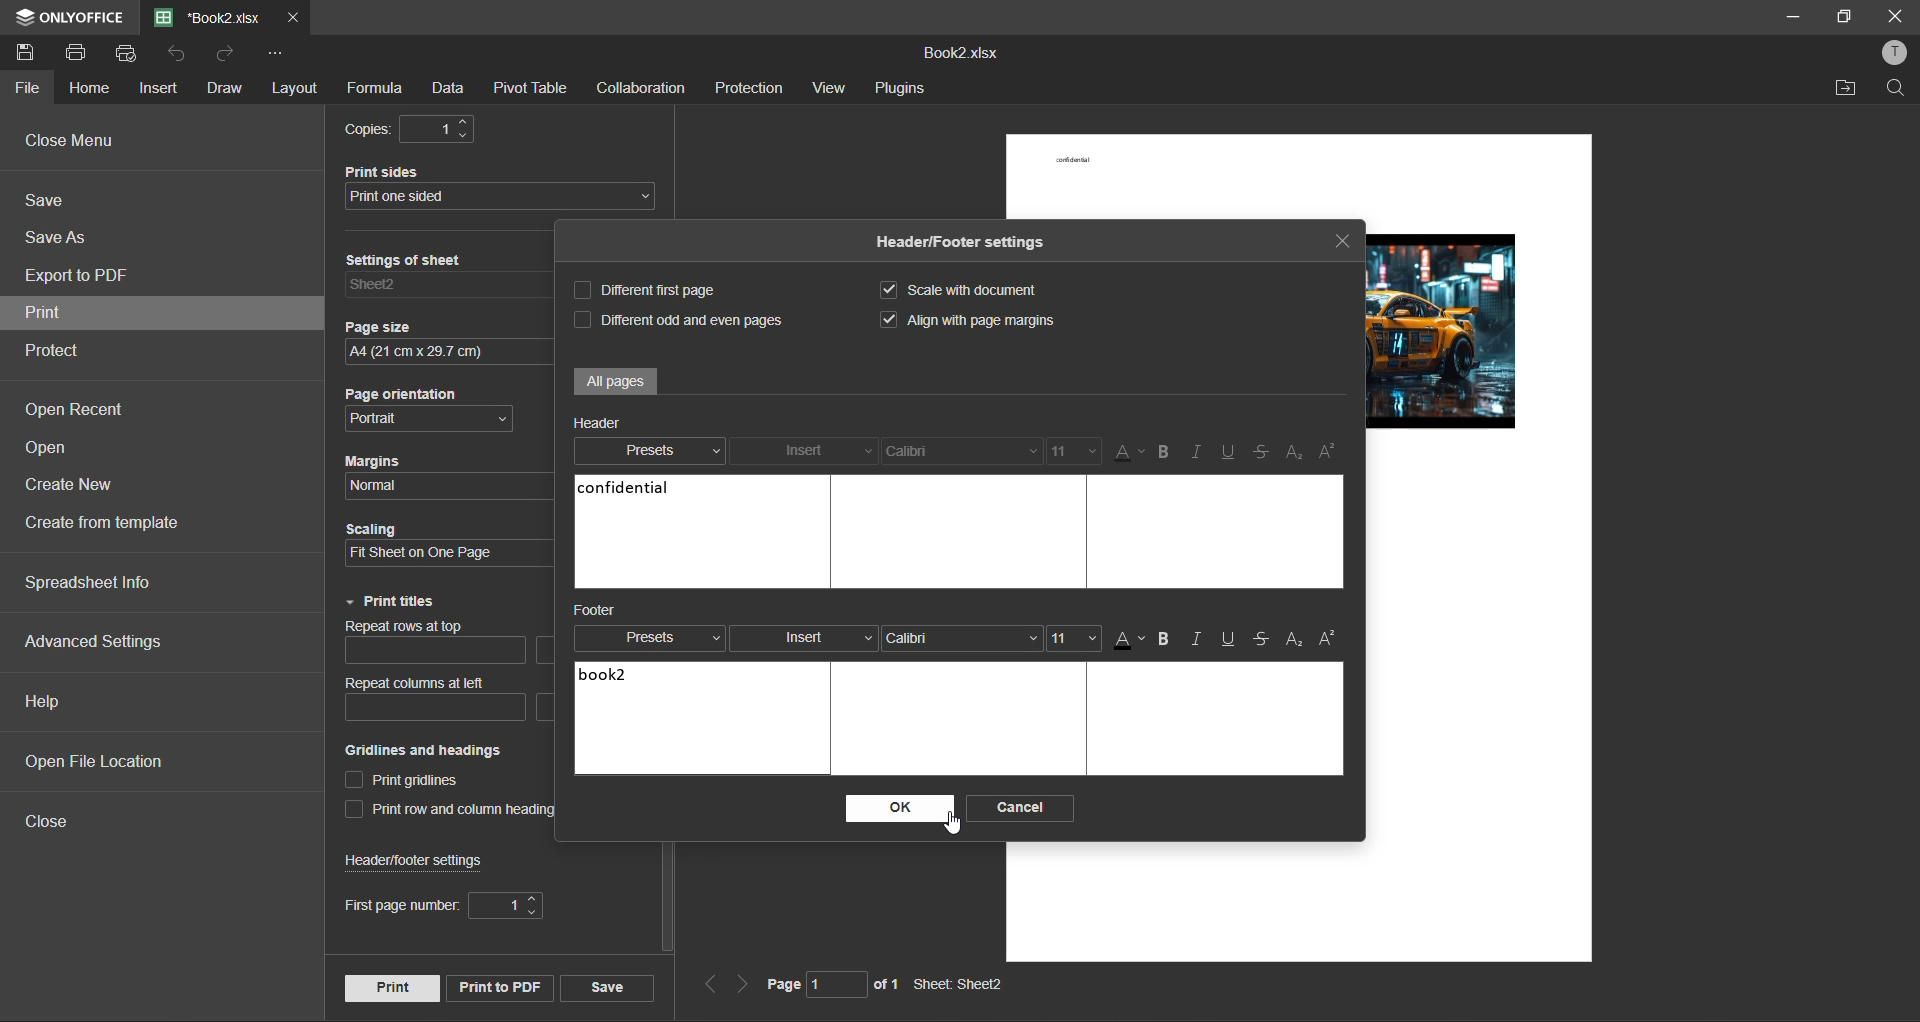 Image resolution: width=1920 pixels, height=1022 pixels. What do you see at coordinates (707, 982) in the screenshot?
I see `previous` at bounding box center [707, 982].